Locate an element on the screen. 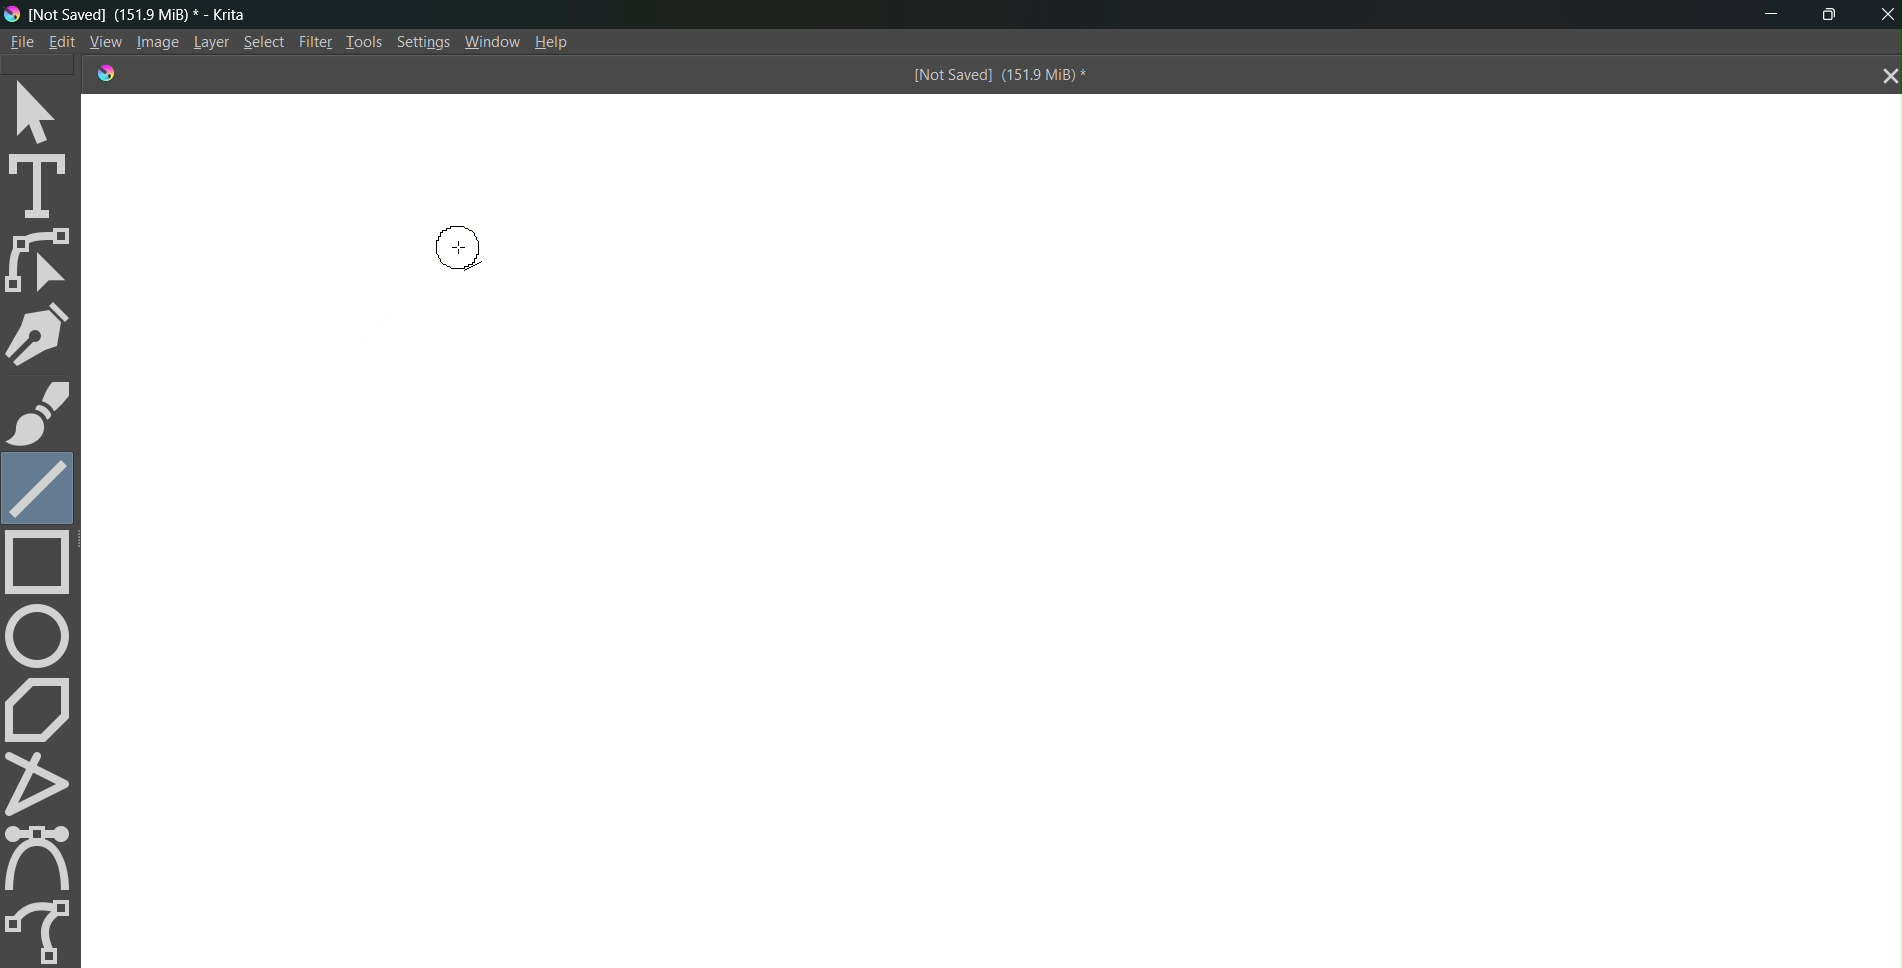 This screenshot has width=1902, height=968. Filte is located at coordinates (311, 40).